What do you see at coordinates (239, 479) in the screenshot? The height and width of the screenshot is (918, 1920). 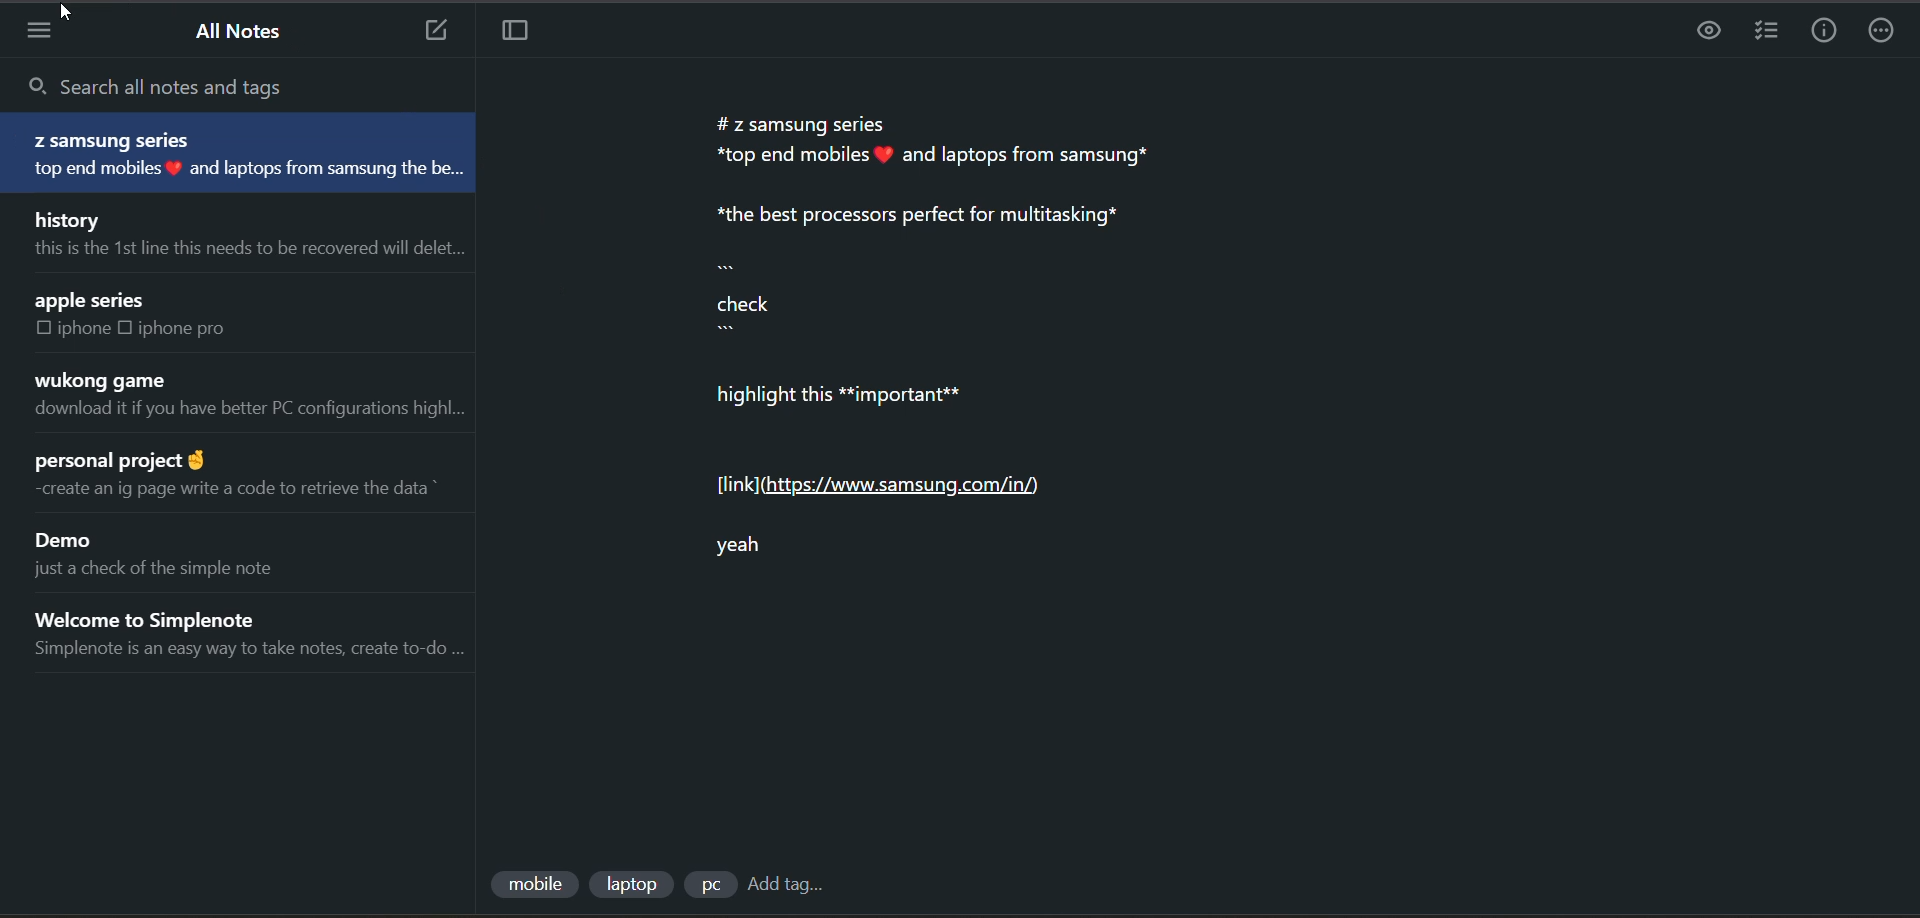 I see `note title and preview` at bounding box center [239, 479].